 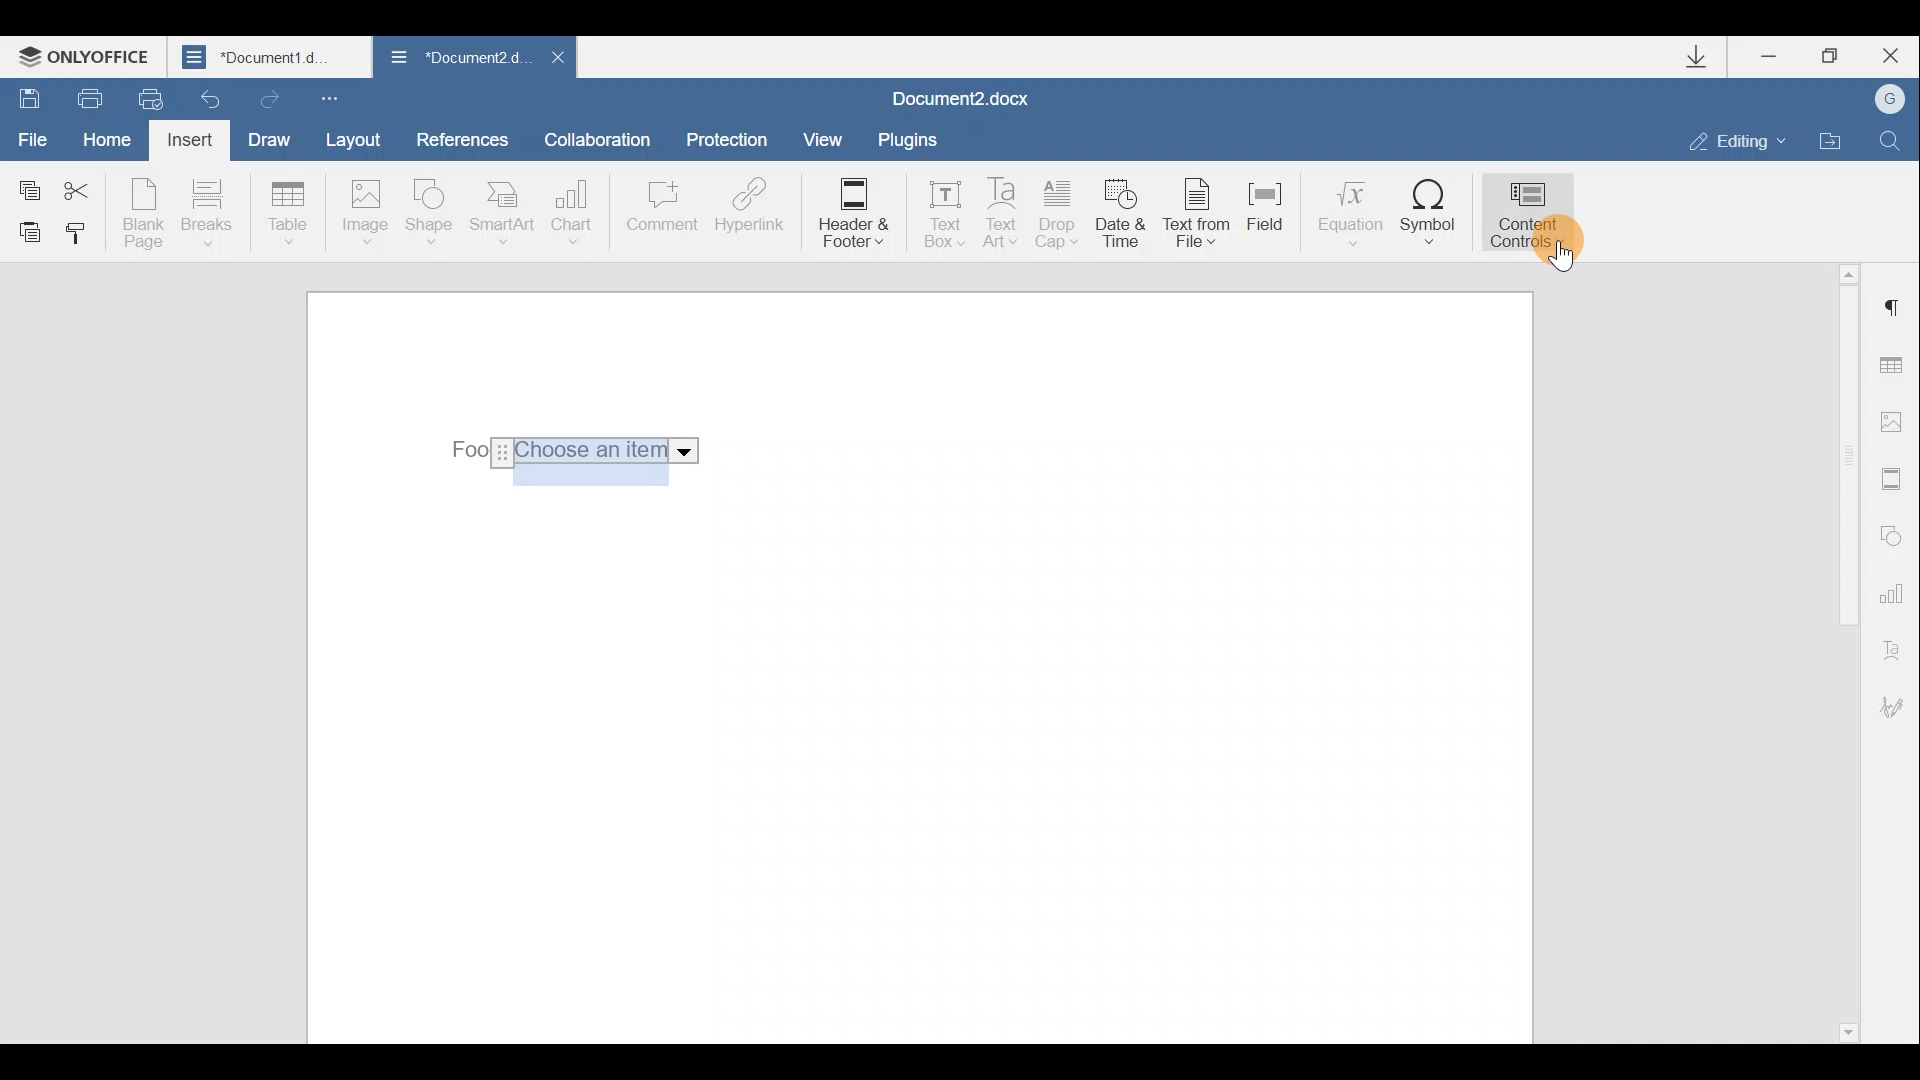 What do you see at coordinates (1883, 100) in the screenshot?
I see `Account name` at bounding box center [1883, 100].